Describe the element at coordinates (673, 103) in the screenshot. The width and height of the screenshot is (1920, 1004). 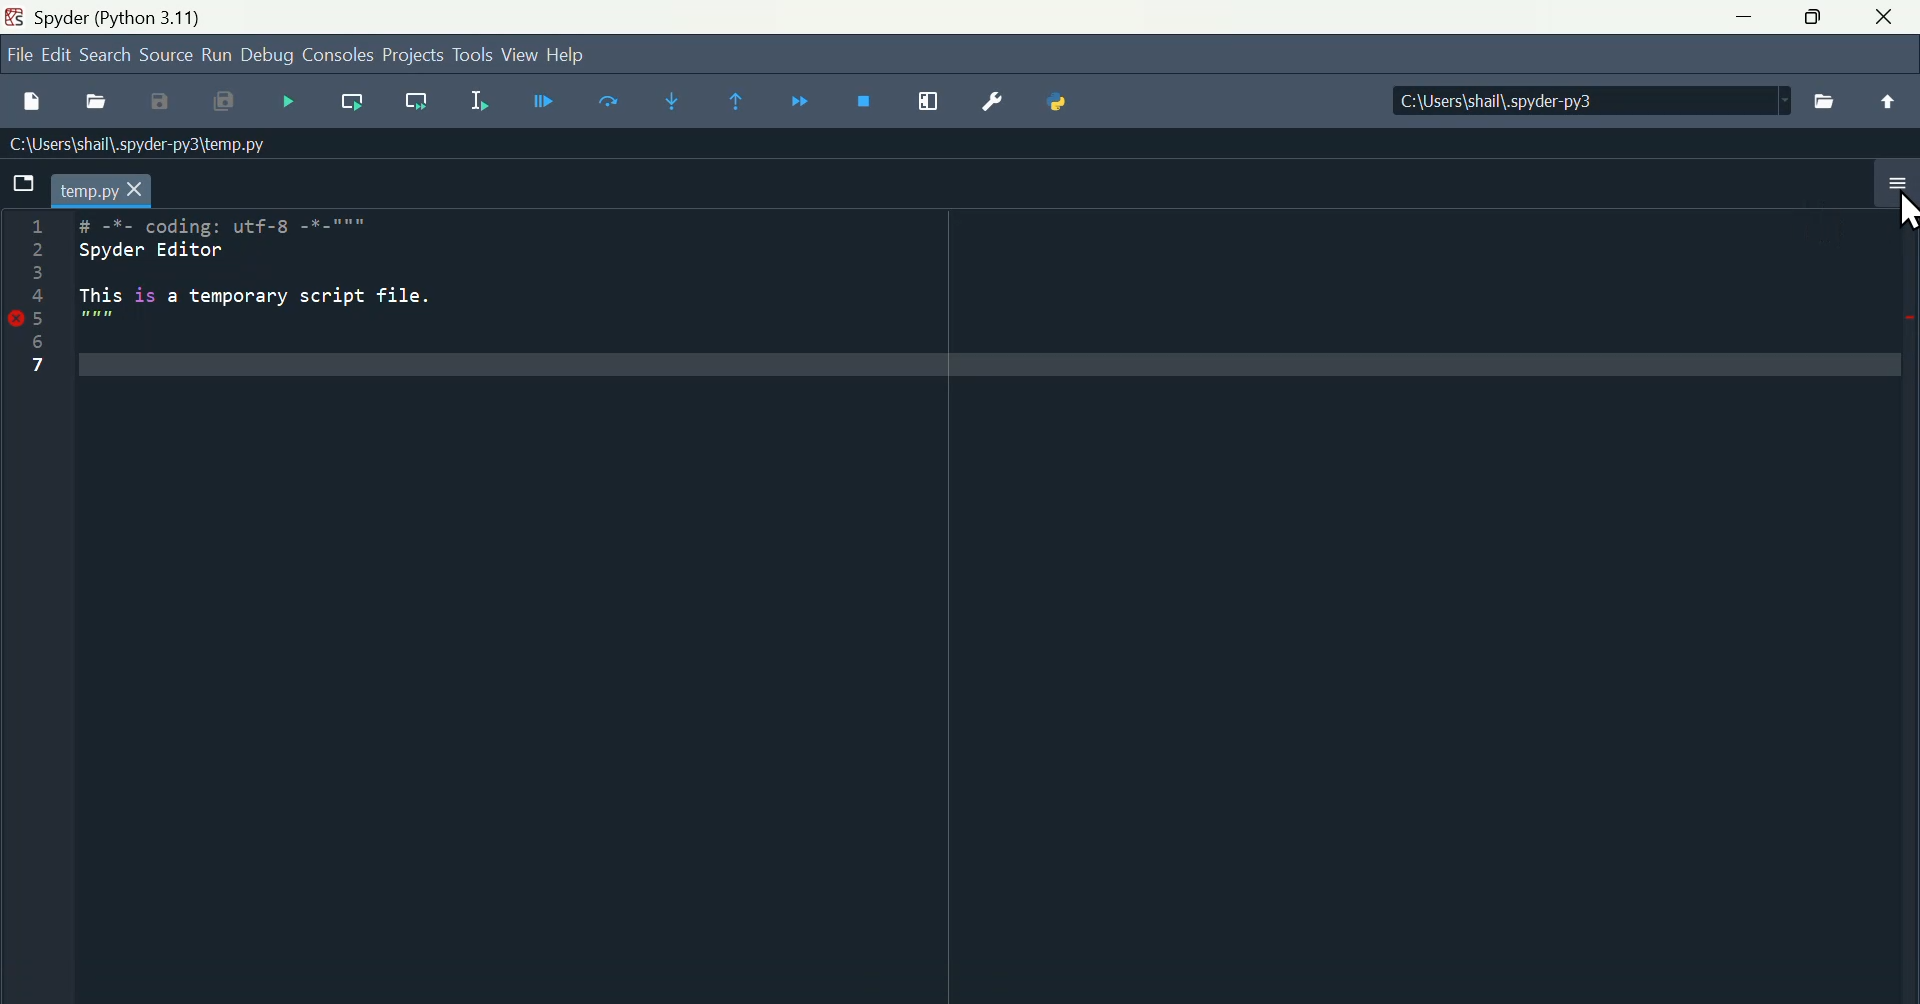
I see `Step into function` at that location.